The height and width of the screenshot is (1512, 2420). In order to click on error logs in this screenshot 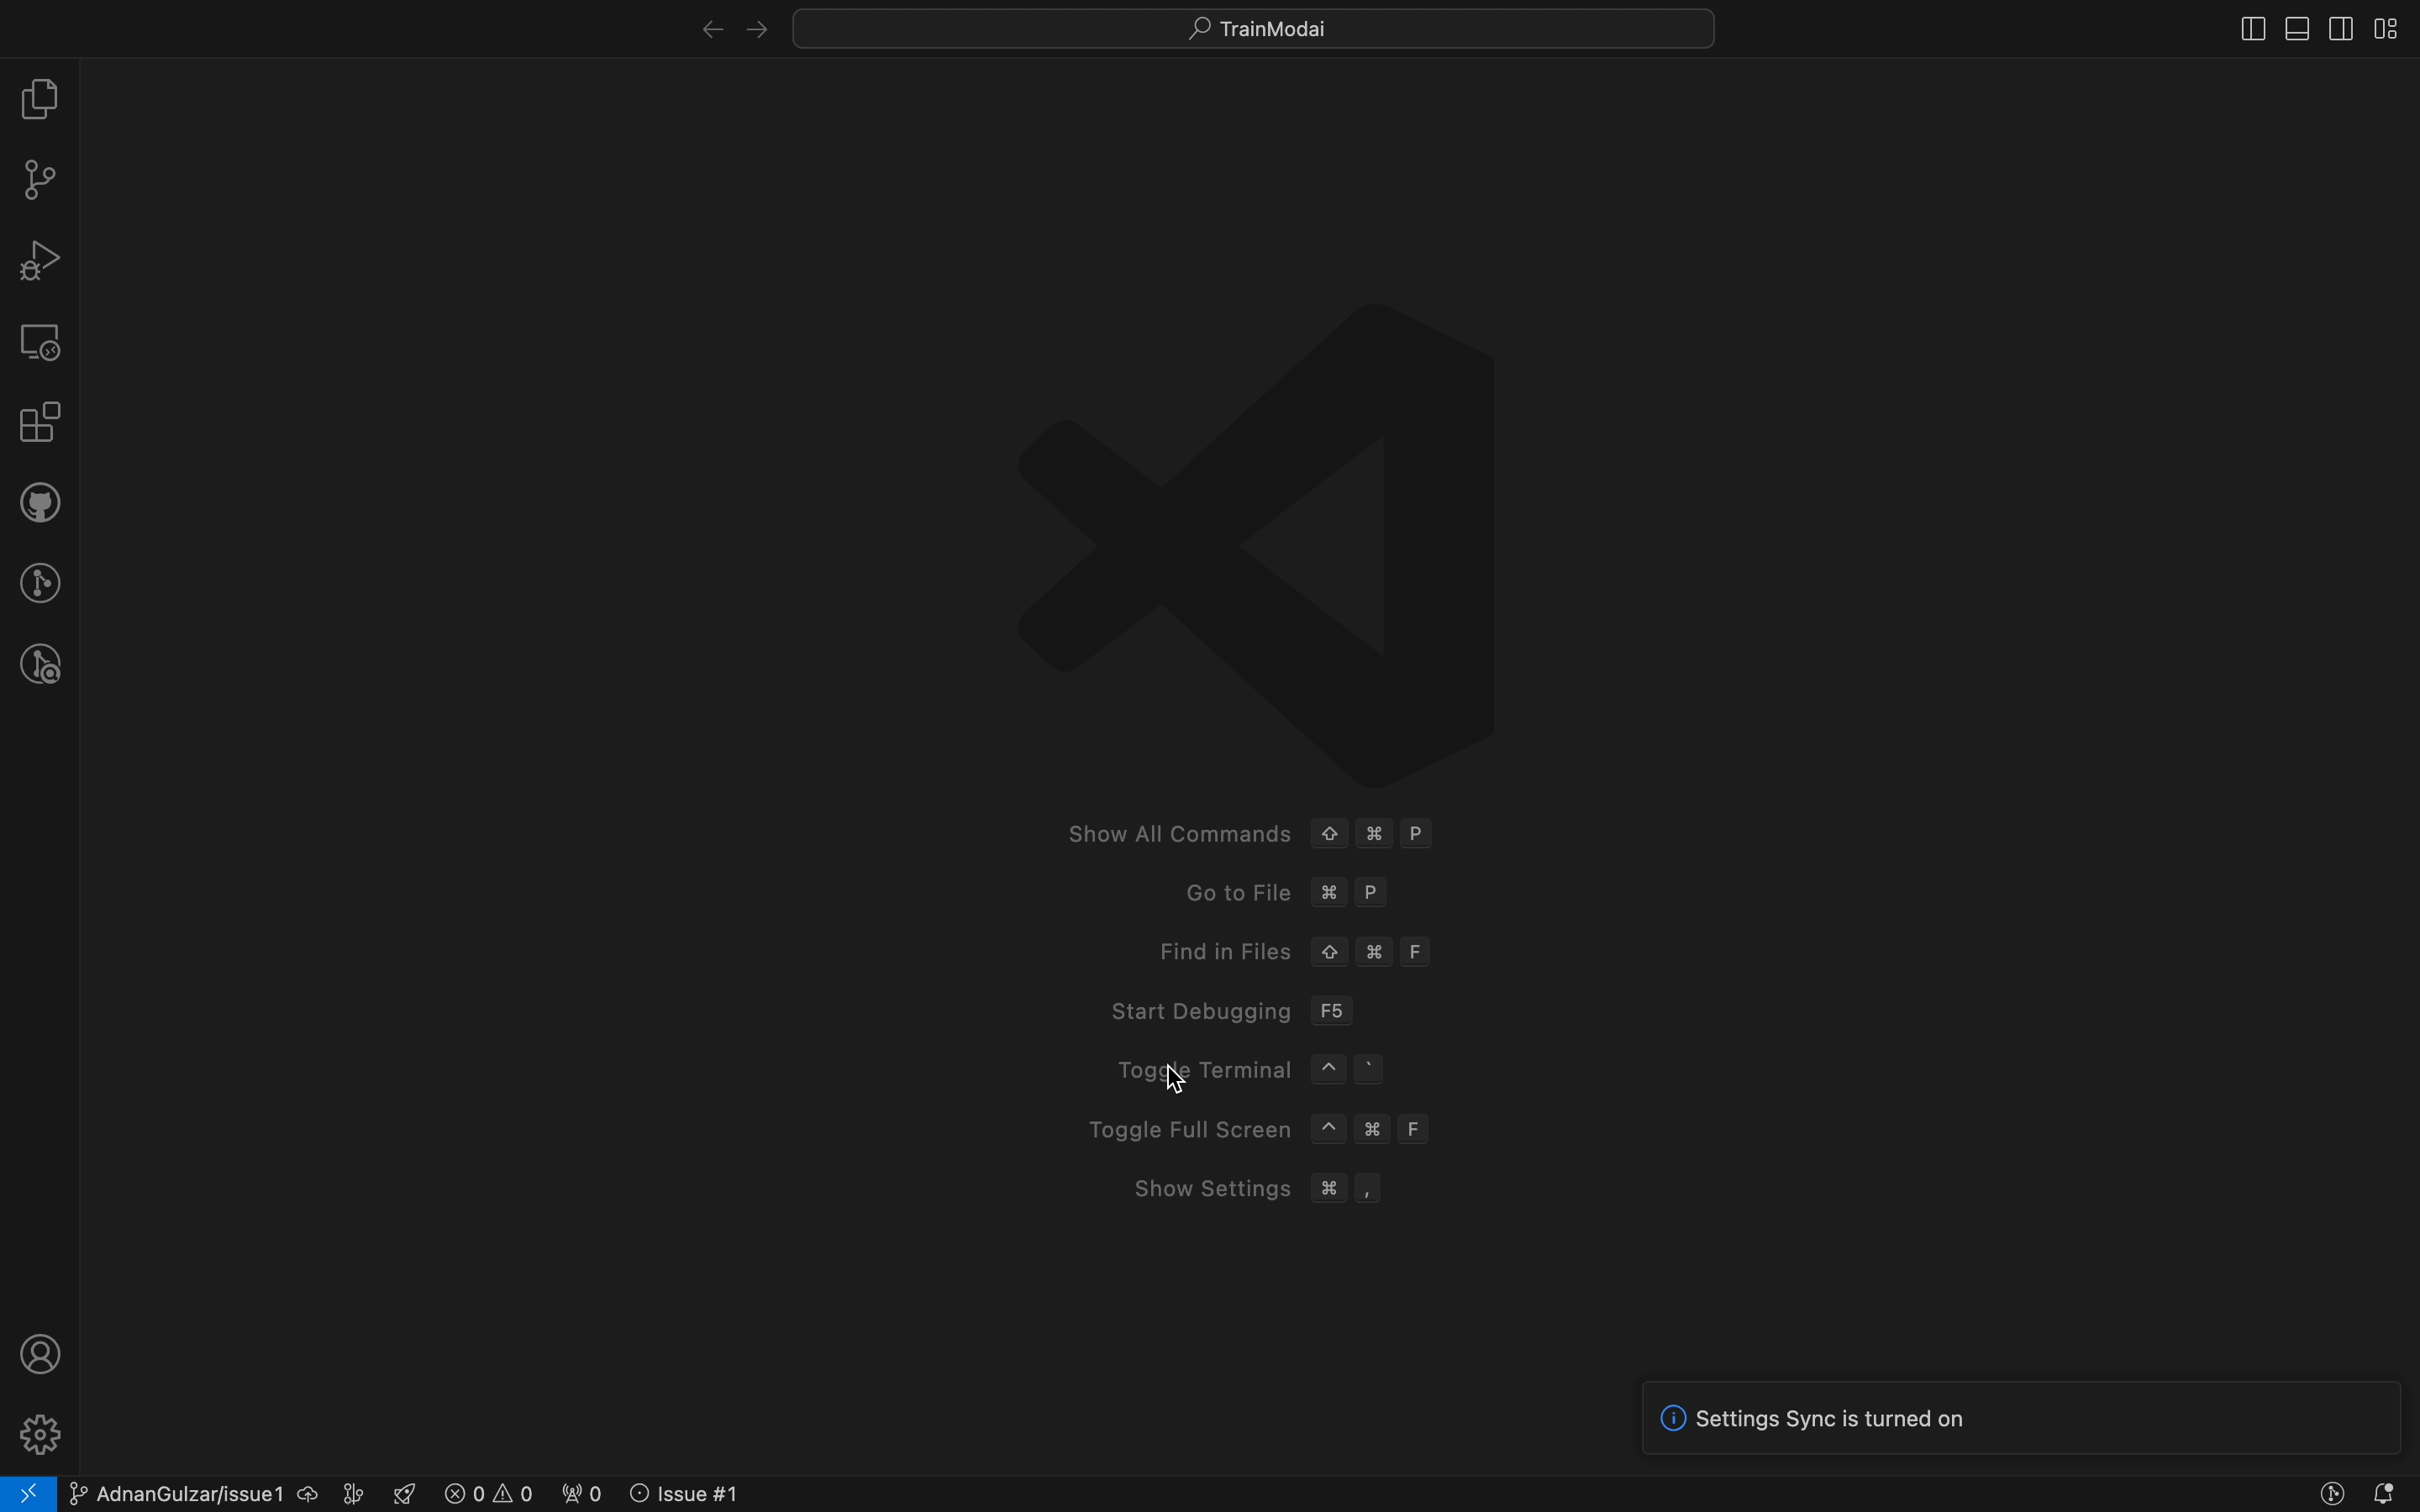, I will do `click(580, 1492)`.